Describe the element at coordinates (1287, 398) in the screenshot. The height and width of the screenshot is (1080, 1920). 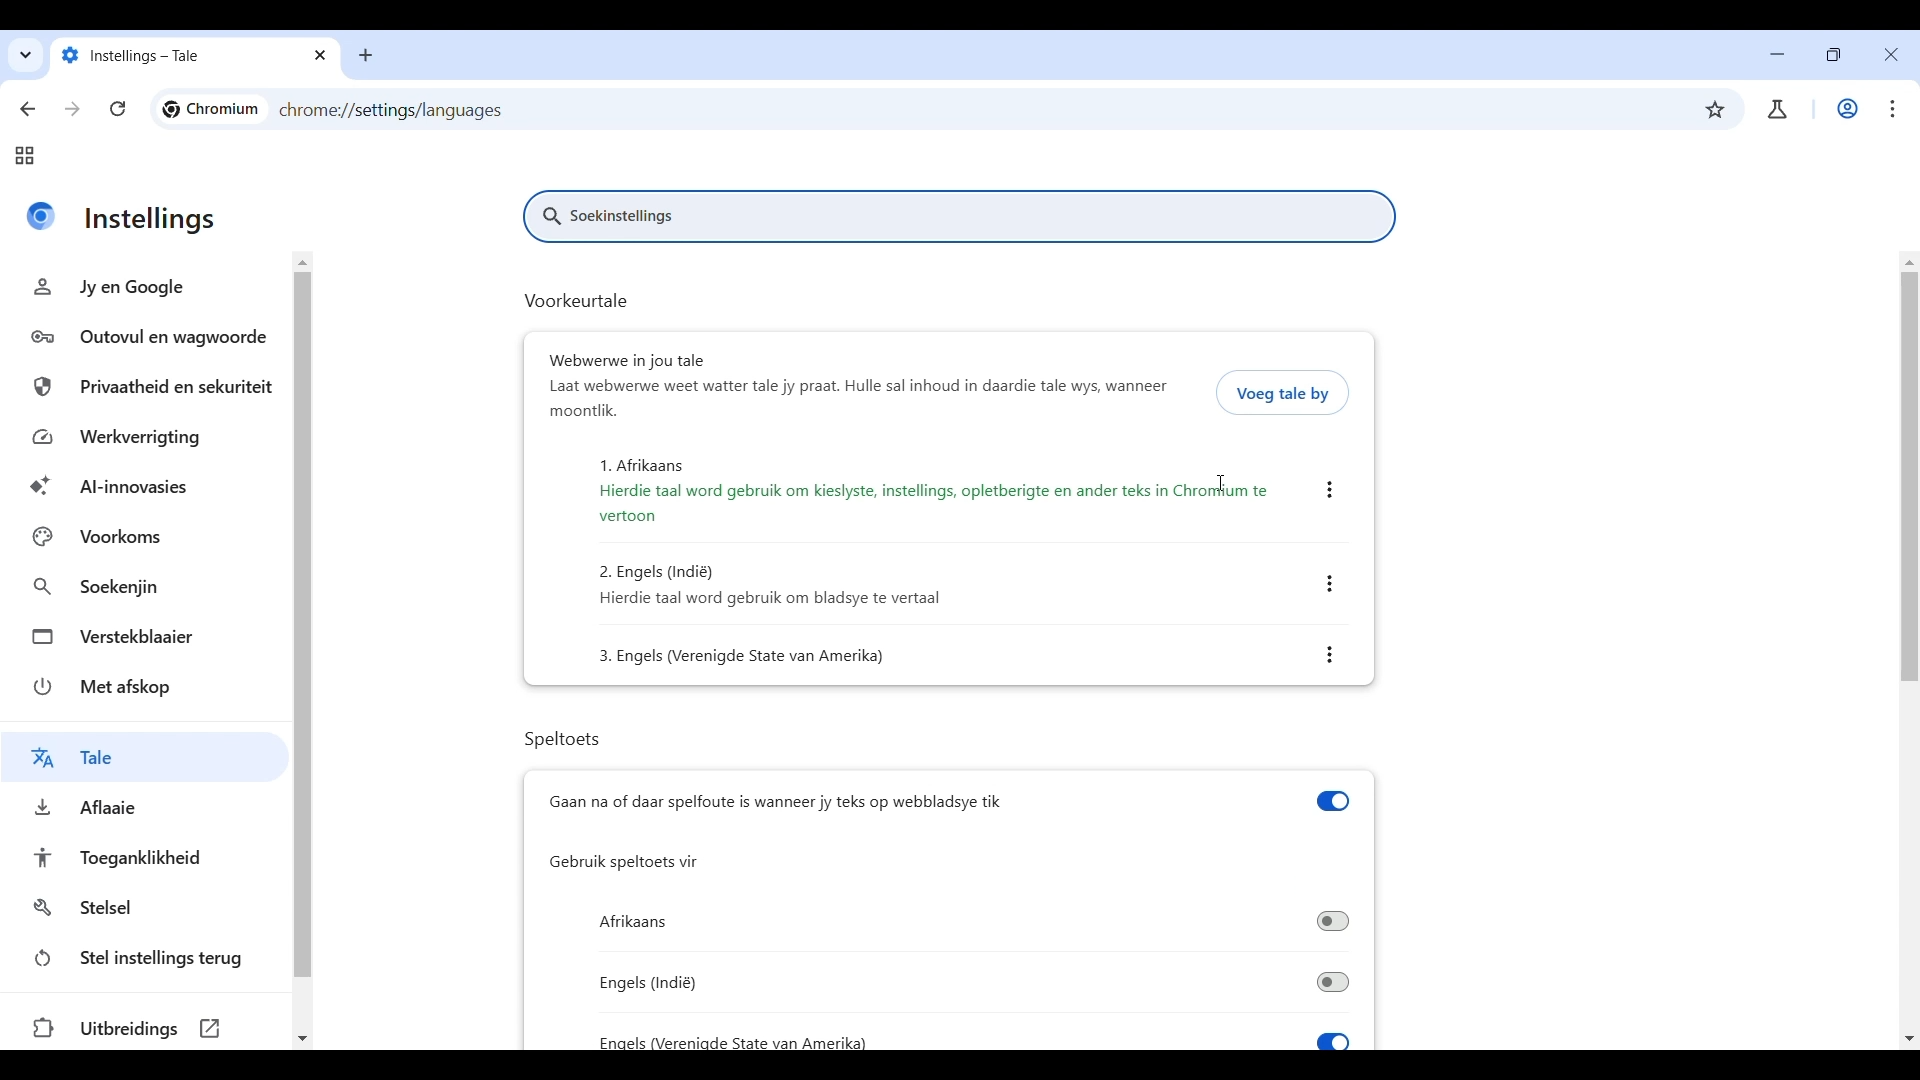
I see `Voeg tale by` at that location.